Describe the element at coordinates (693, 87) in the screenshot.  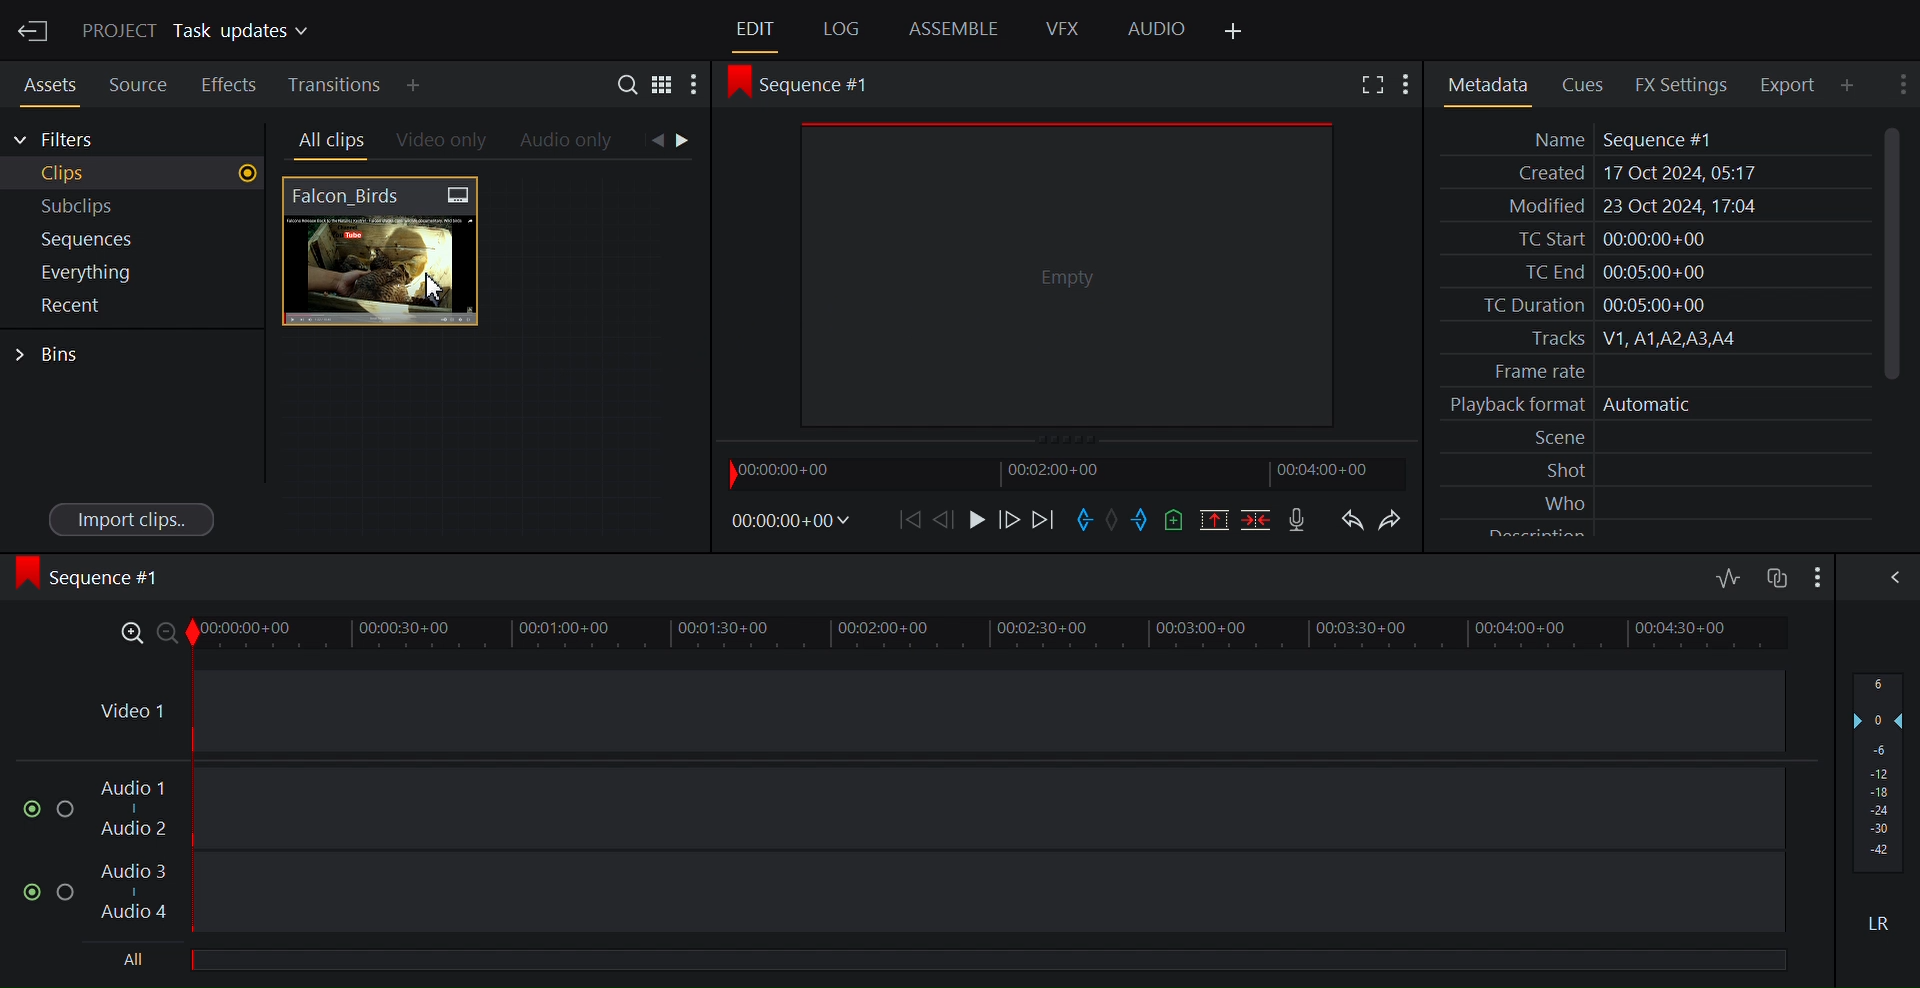
I see `Show settings menu` at that location.